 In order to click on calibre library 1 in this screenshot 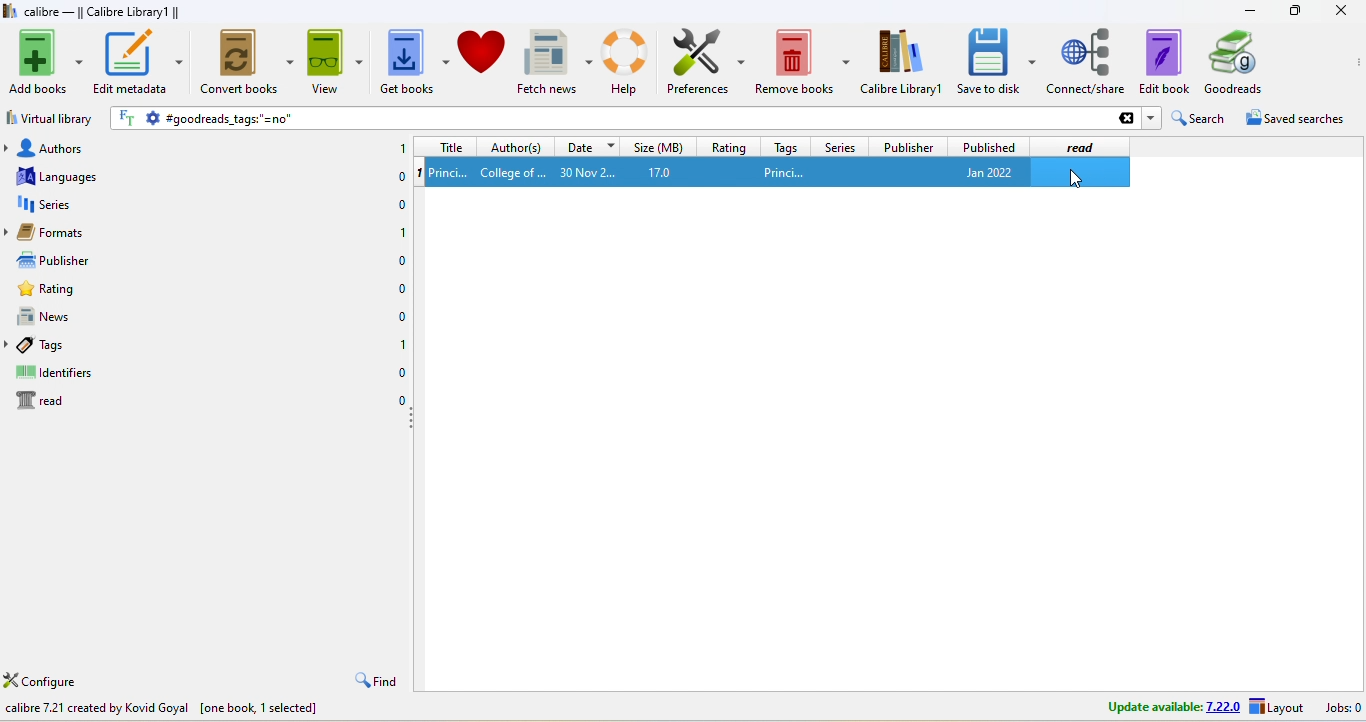, I will do `click(902, 61)`.